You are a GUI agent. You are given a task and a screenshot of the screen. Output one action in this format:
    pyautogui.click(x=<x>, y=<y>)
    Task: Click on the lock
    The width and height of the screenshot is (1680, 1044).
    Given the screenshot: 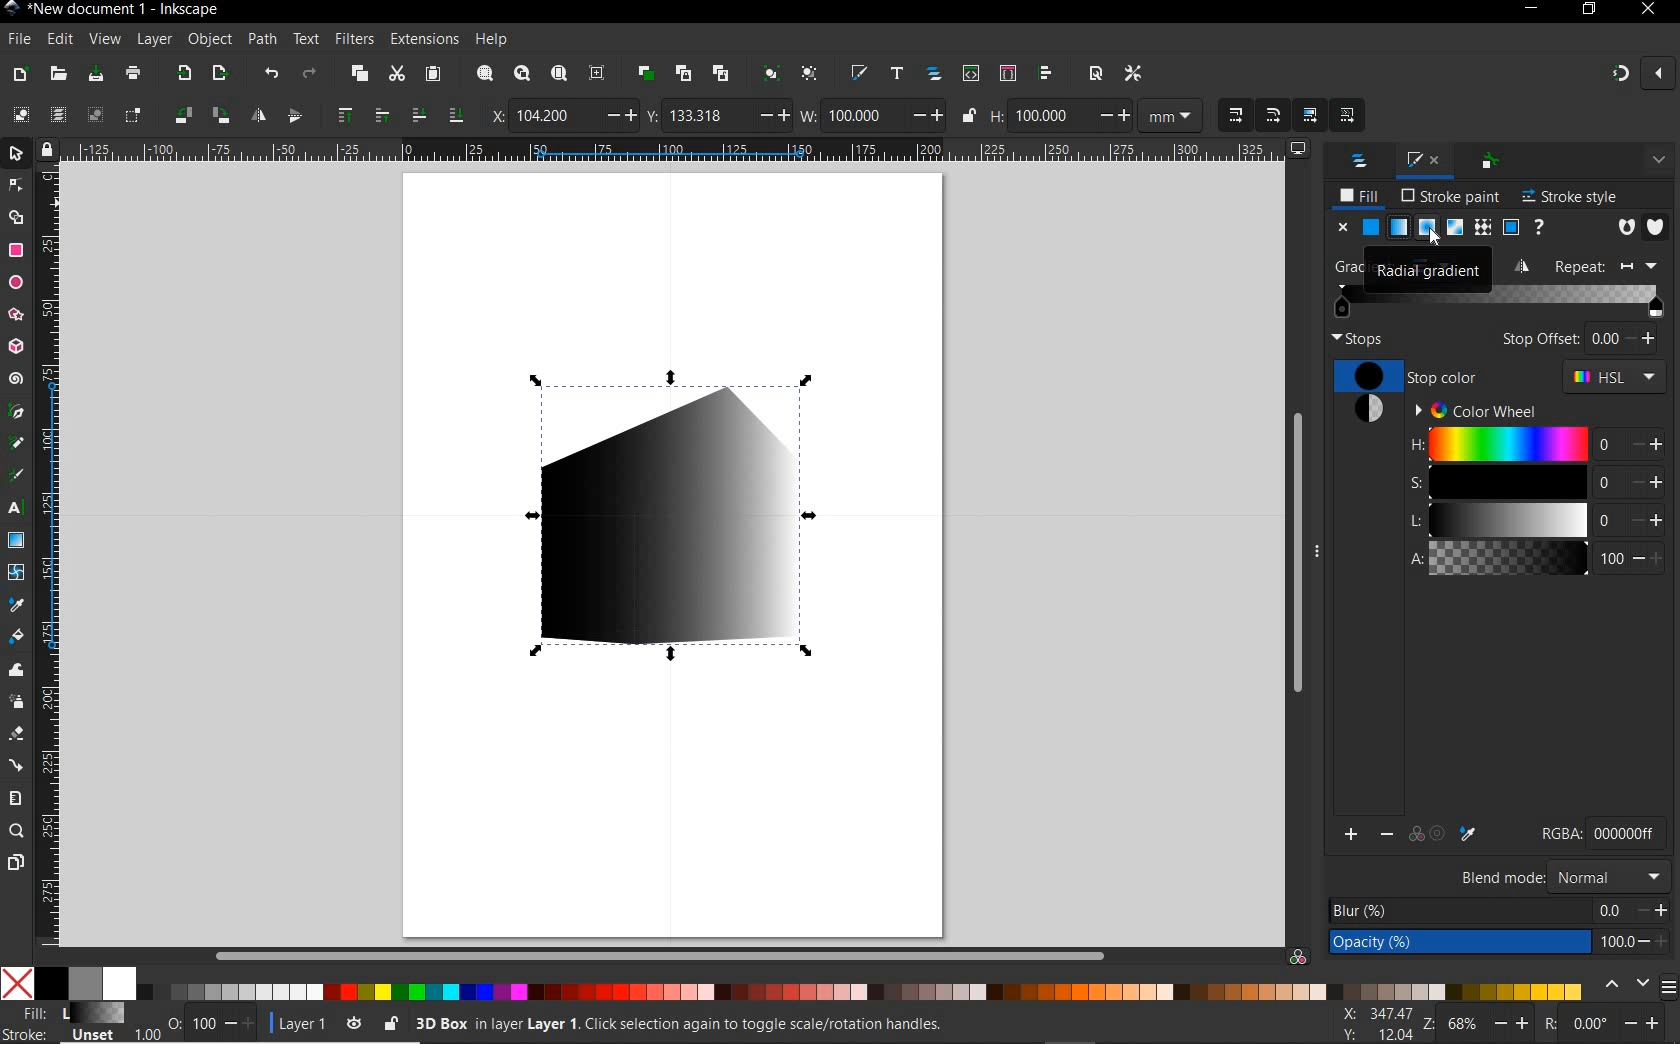 What is the action you would take?
    pyautogui.click(x=45, y=148)
    